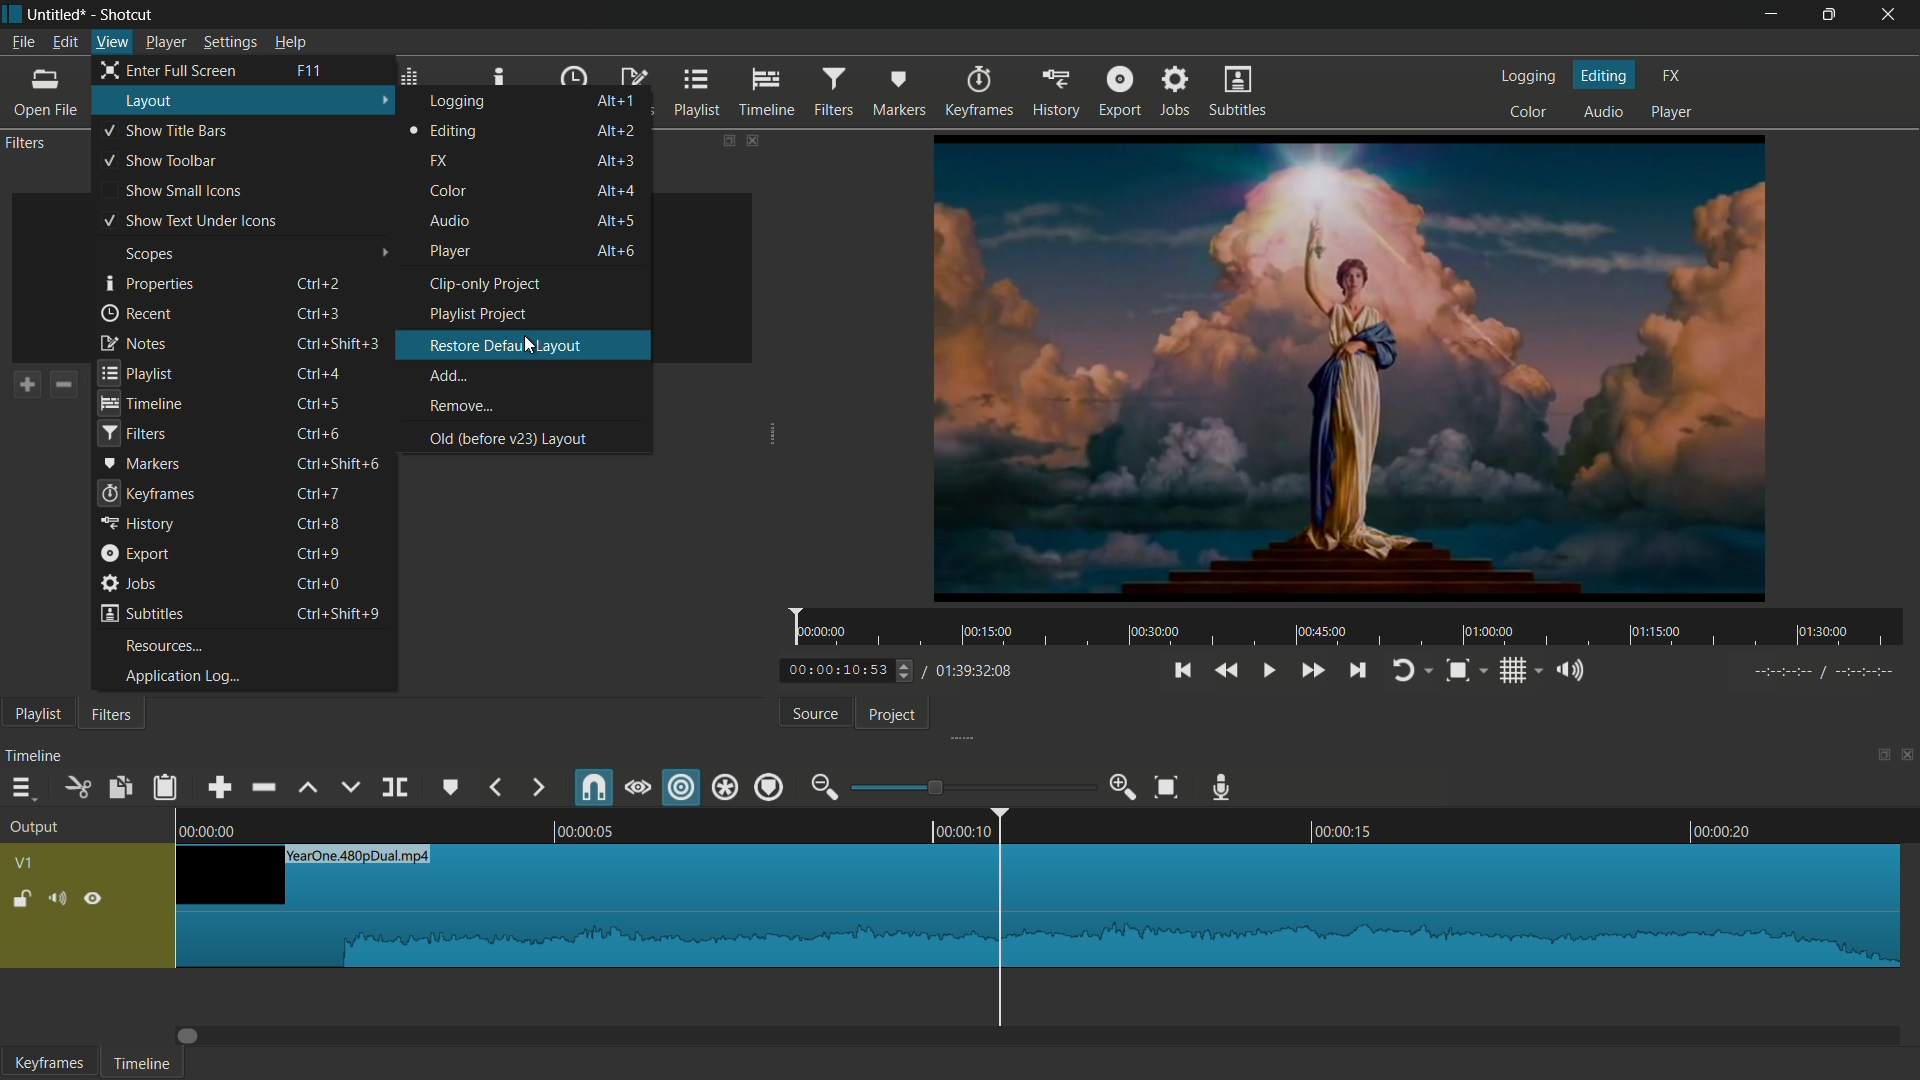 This screenshot has width=1920, height=1080. Describe the element at coordinates (172, 69) in the screenshot. I see `enter full screen` at that location.